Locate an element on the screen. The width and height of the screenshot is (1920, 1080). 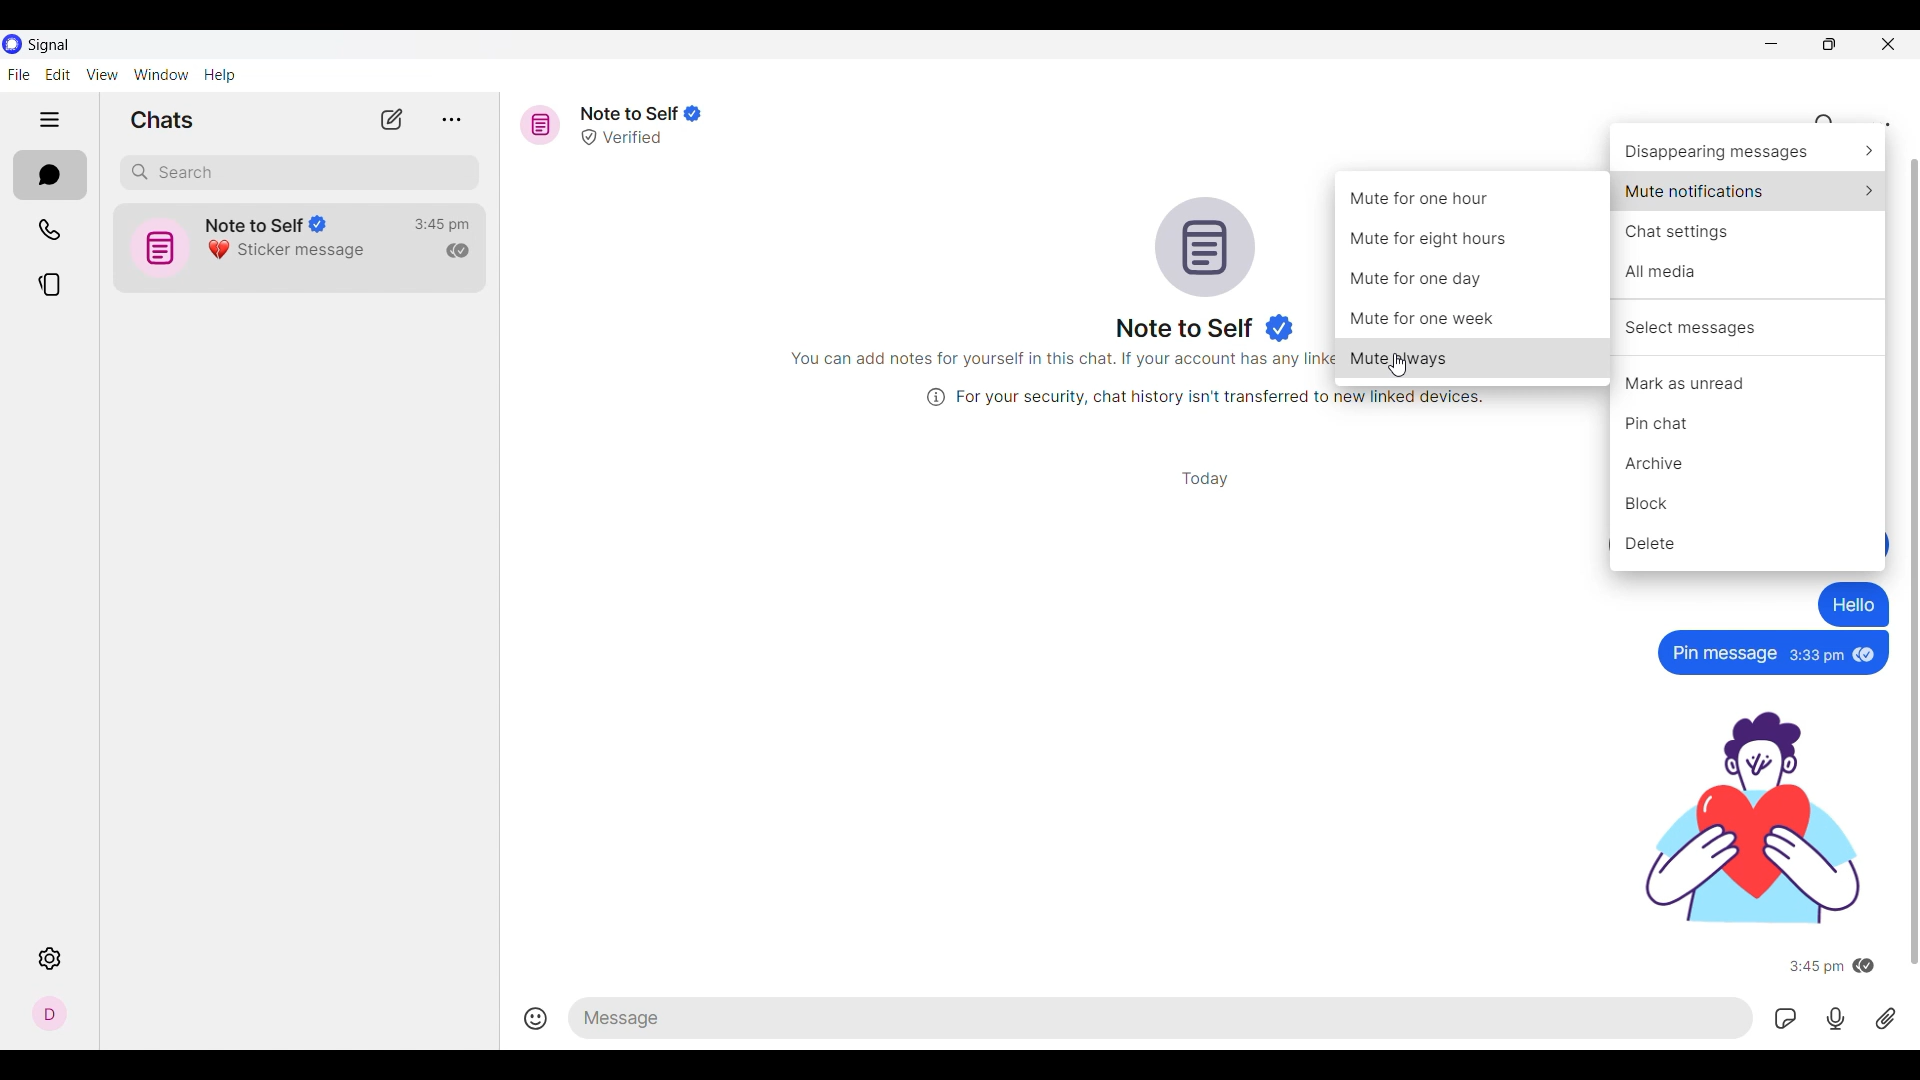
View archive is located at coordinates (451, 120).